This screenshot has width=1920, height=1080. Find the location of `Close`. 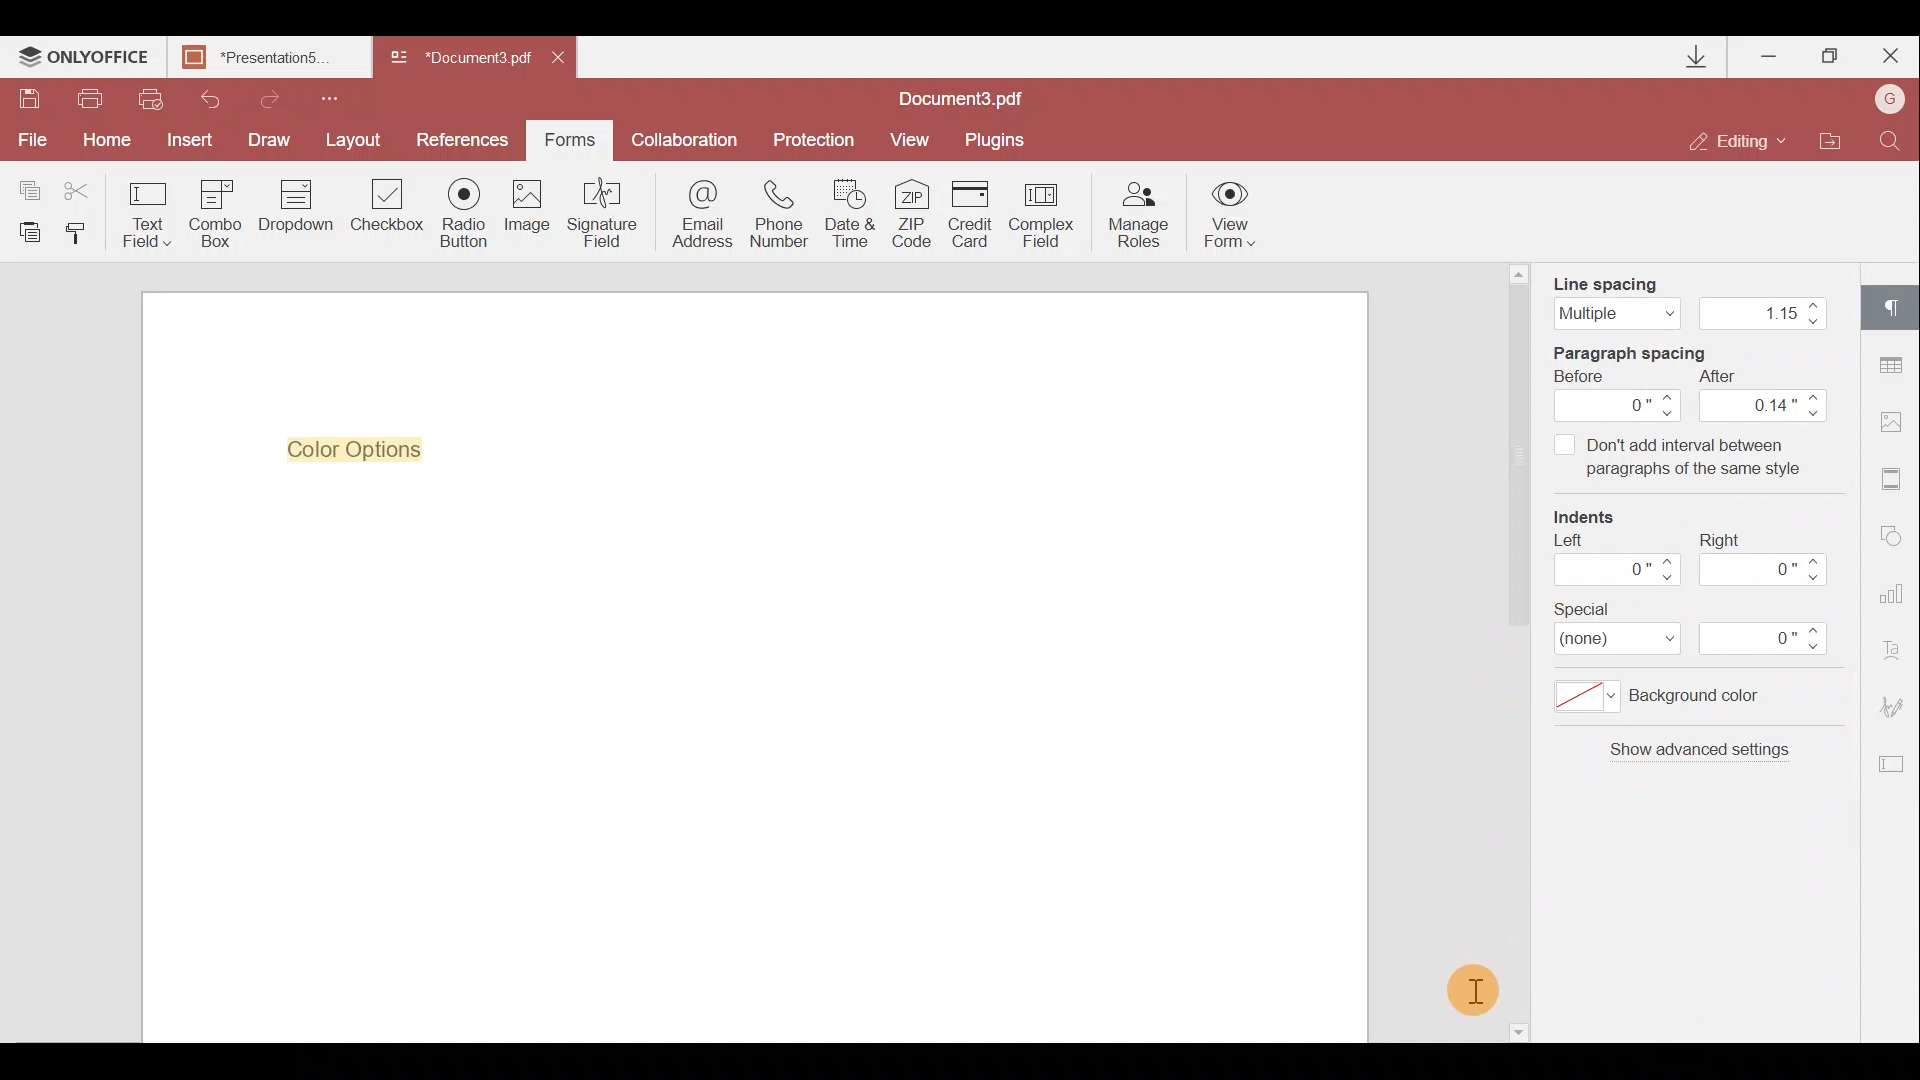

Close is located at coordinates (1889, 57).